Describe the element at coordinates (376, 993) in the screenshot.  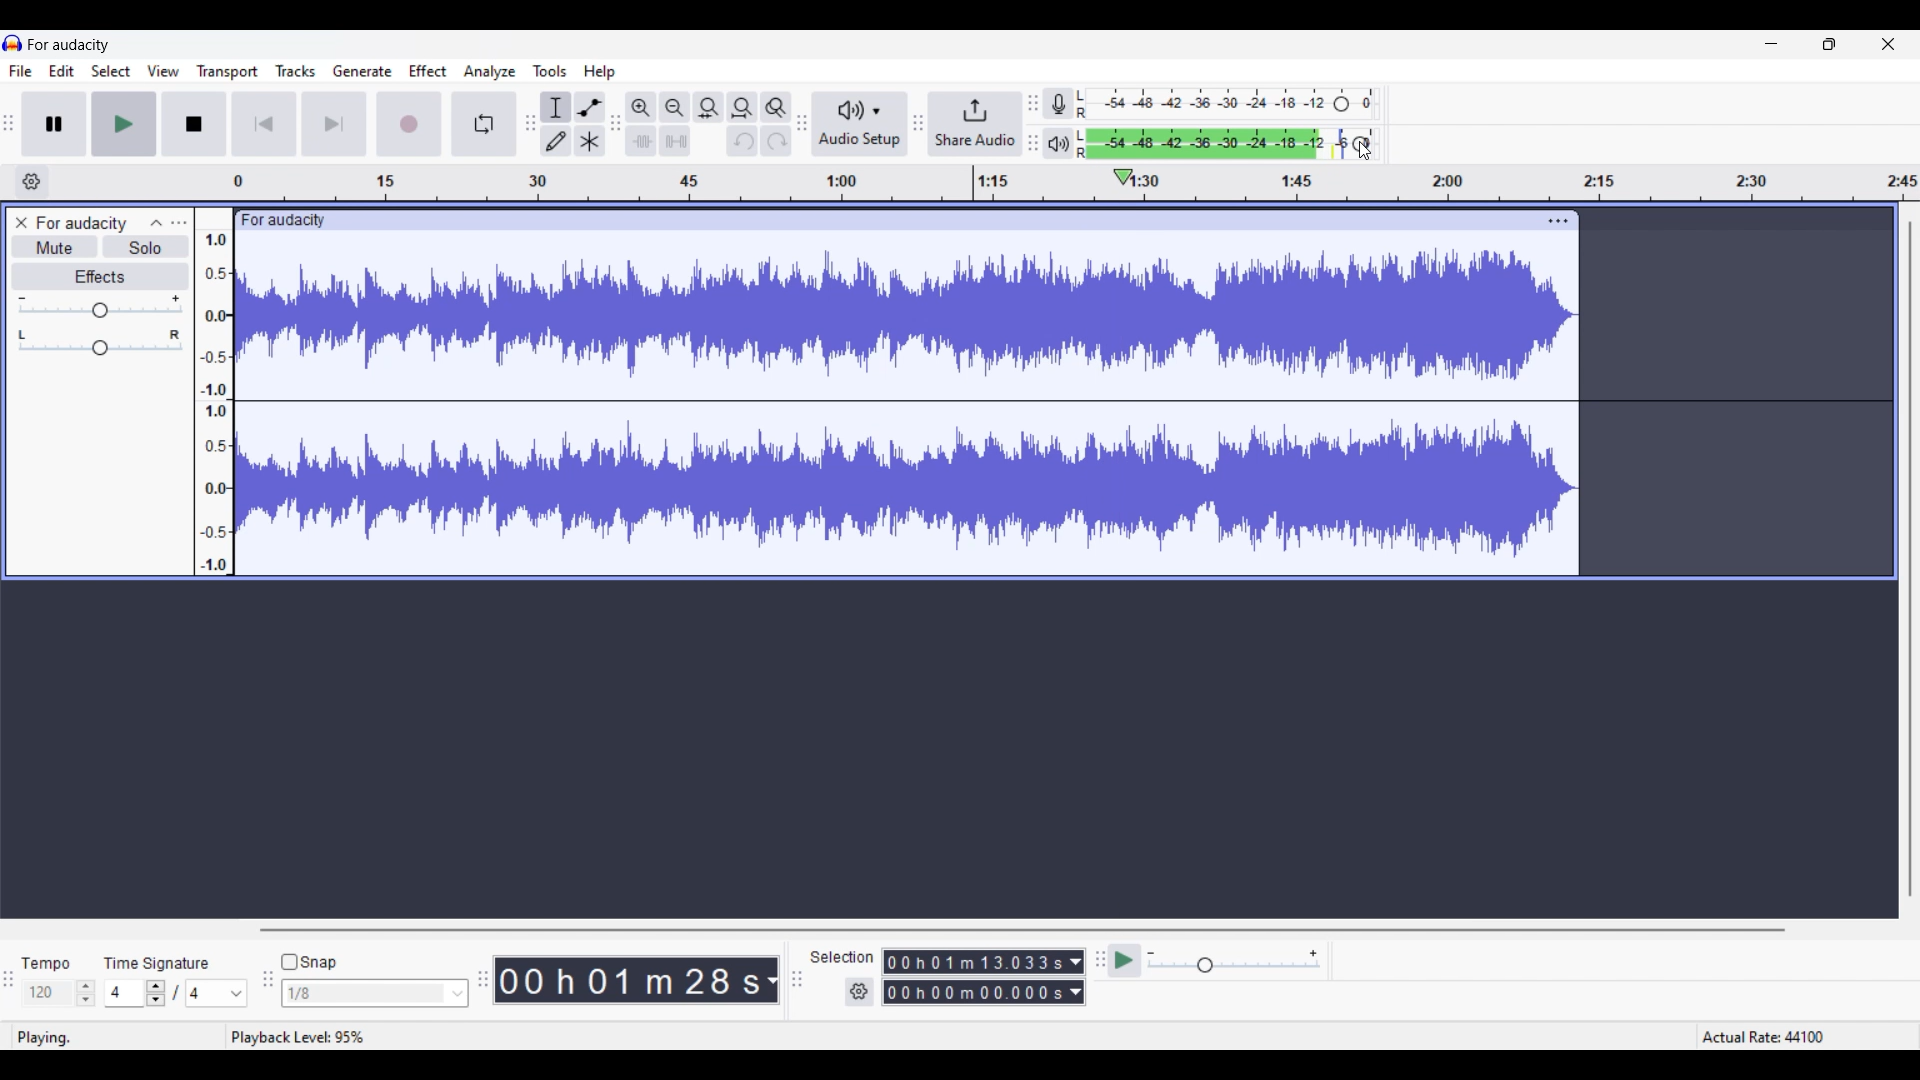
I see `Snap options` at that location.